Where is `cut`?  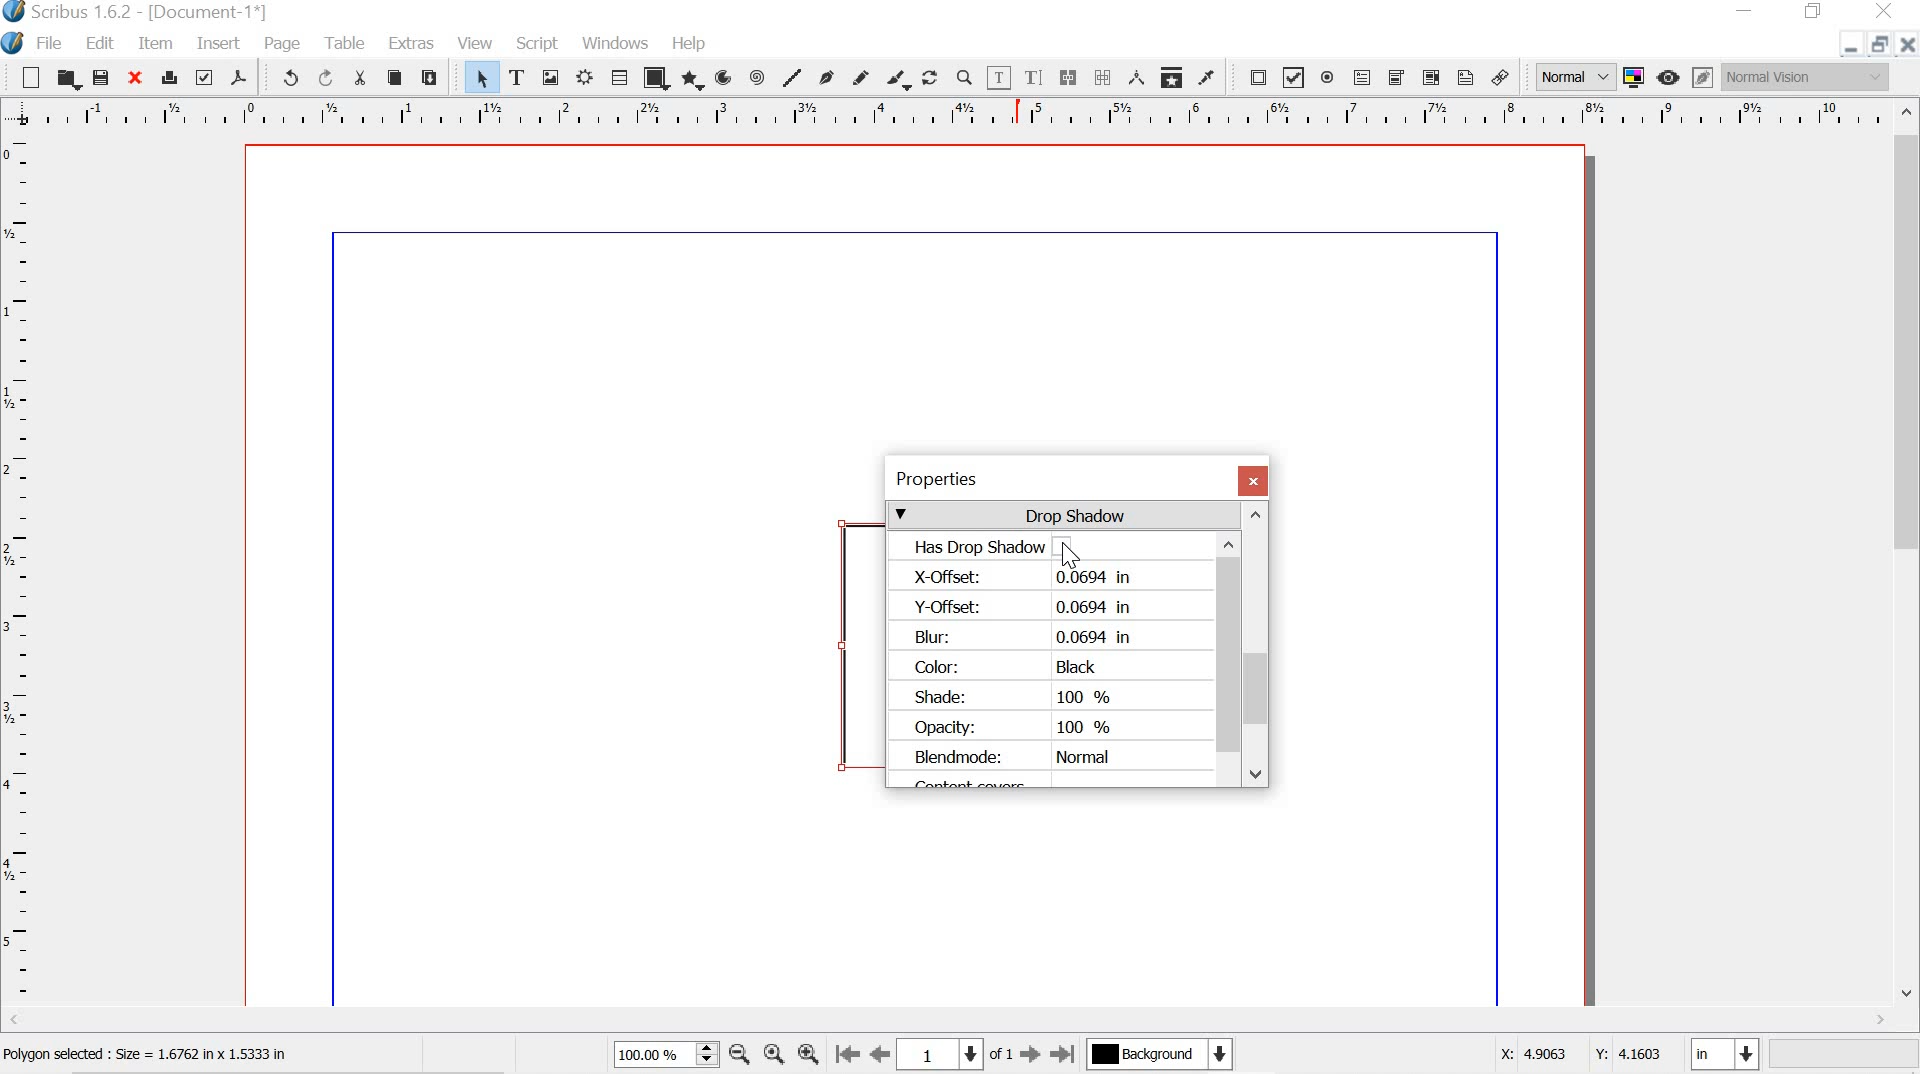
cut is located at coordinates (360, 78).